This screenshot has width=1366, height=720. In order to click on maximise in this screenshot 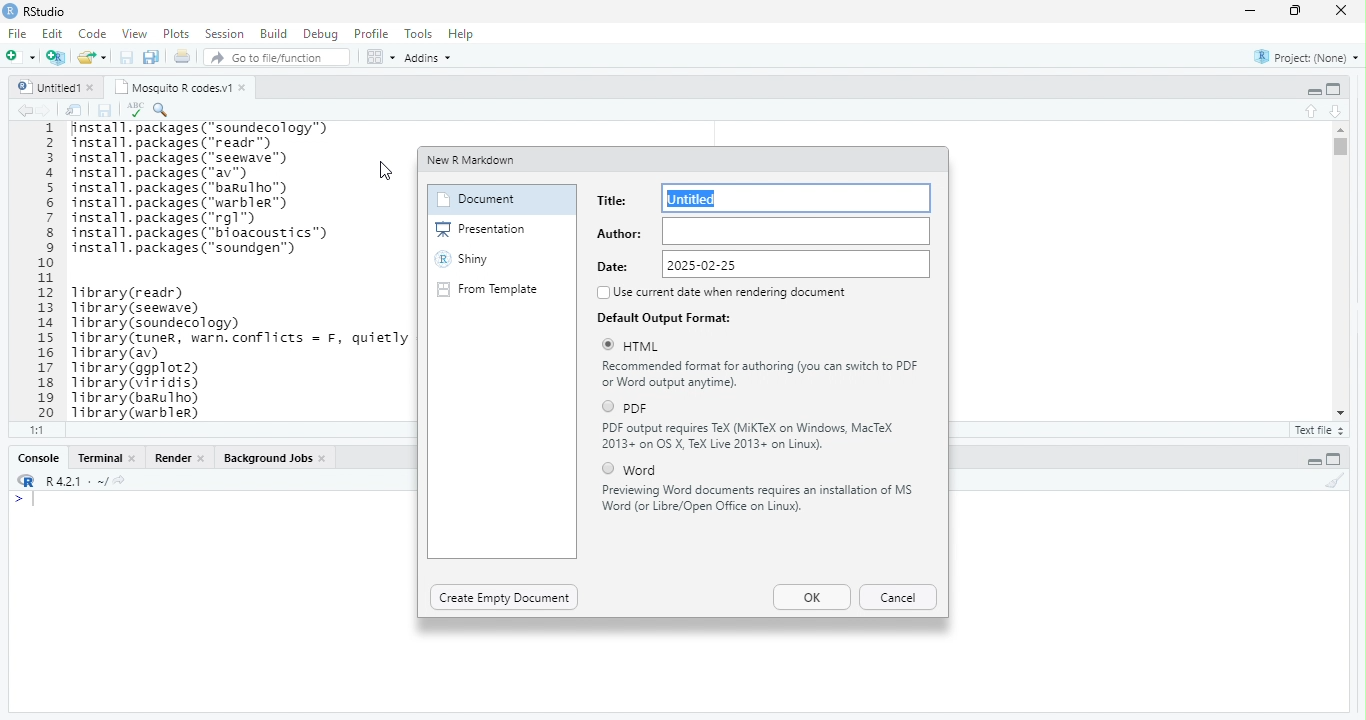, I will do `click(1296, 11)`.